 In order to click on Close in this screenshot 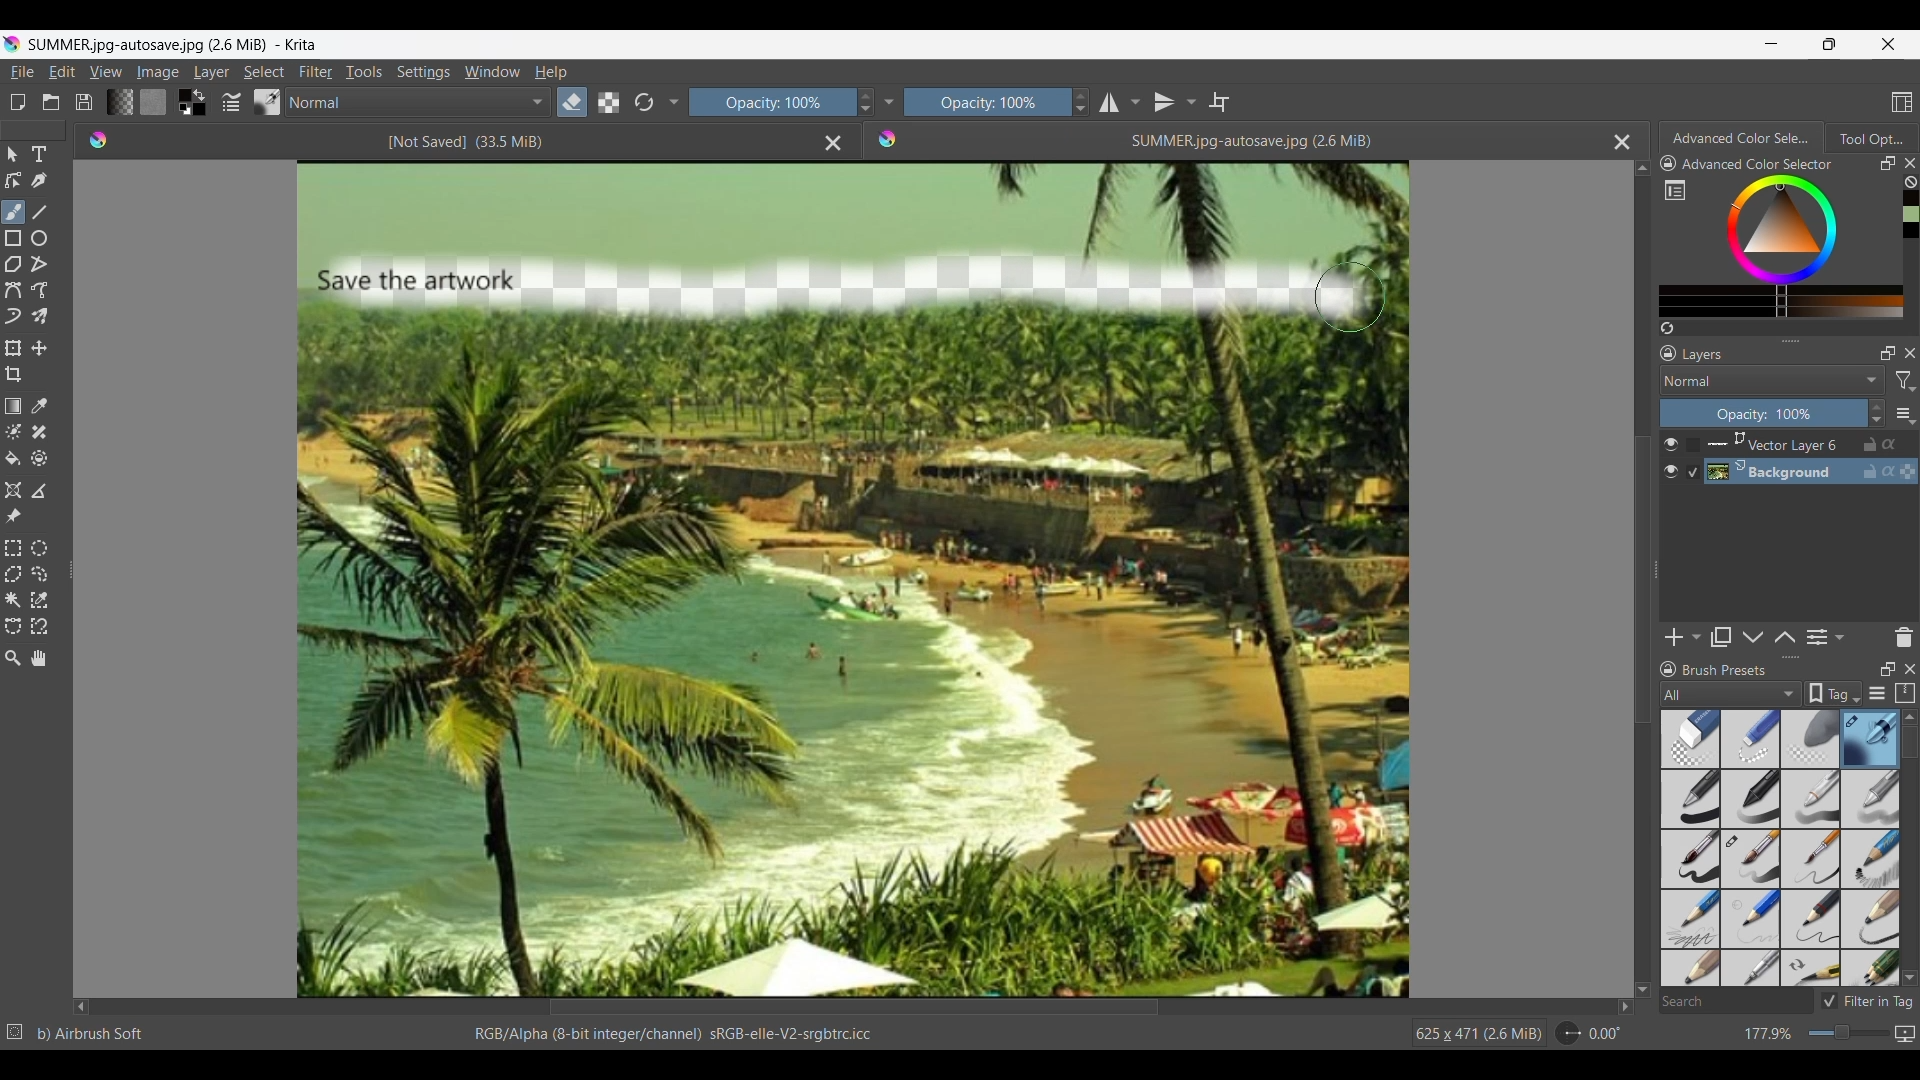, I will do `click(833, 144)`.